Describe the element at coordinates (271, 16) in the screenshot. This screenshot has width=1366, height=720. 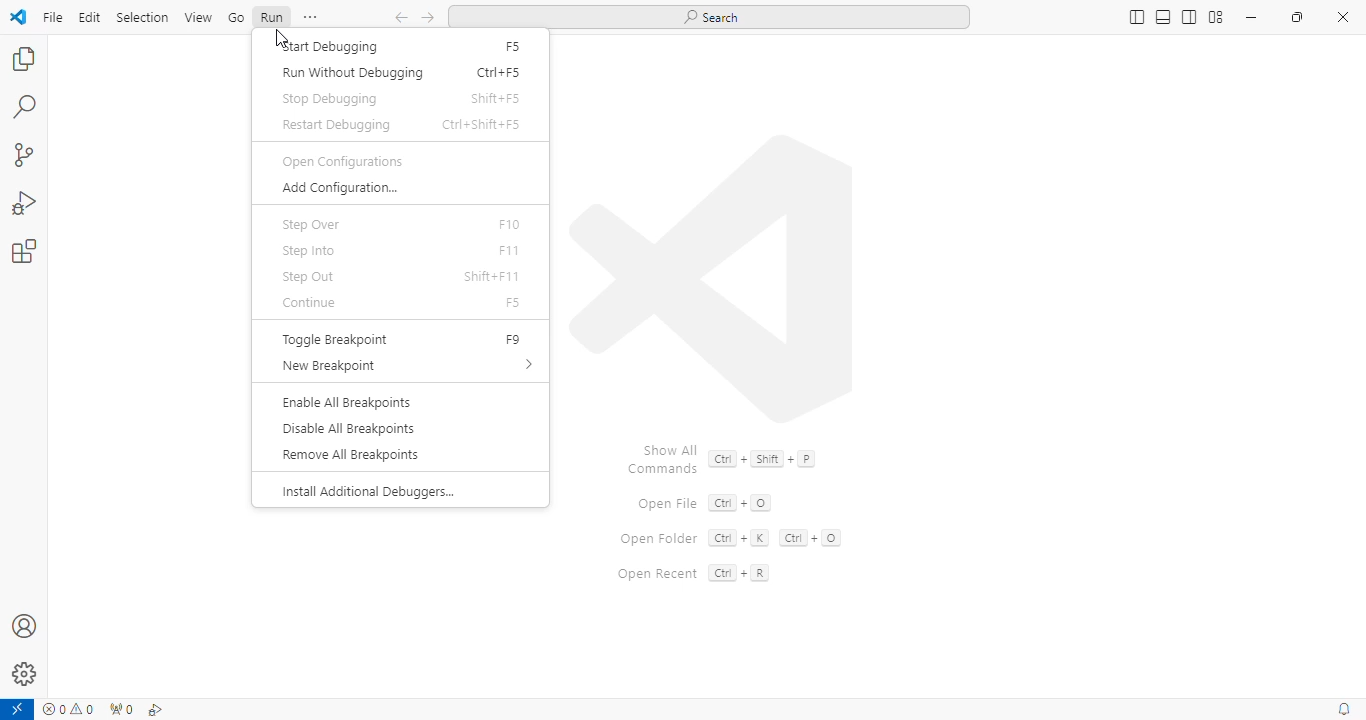
I see `run` at that location.